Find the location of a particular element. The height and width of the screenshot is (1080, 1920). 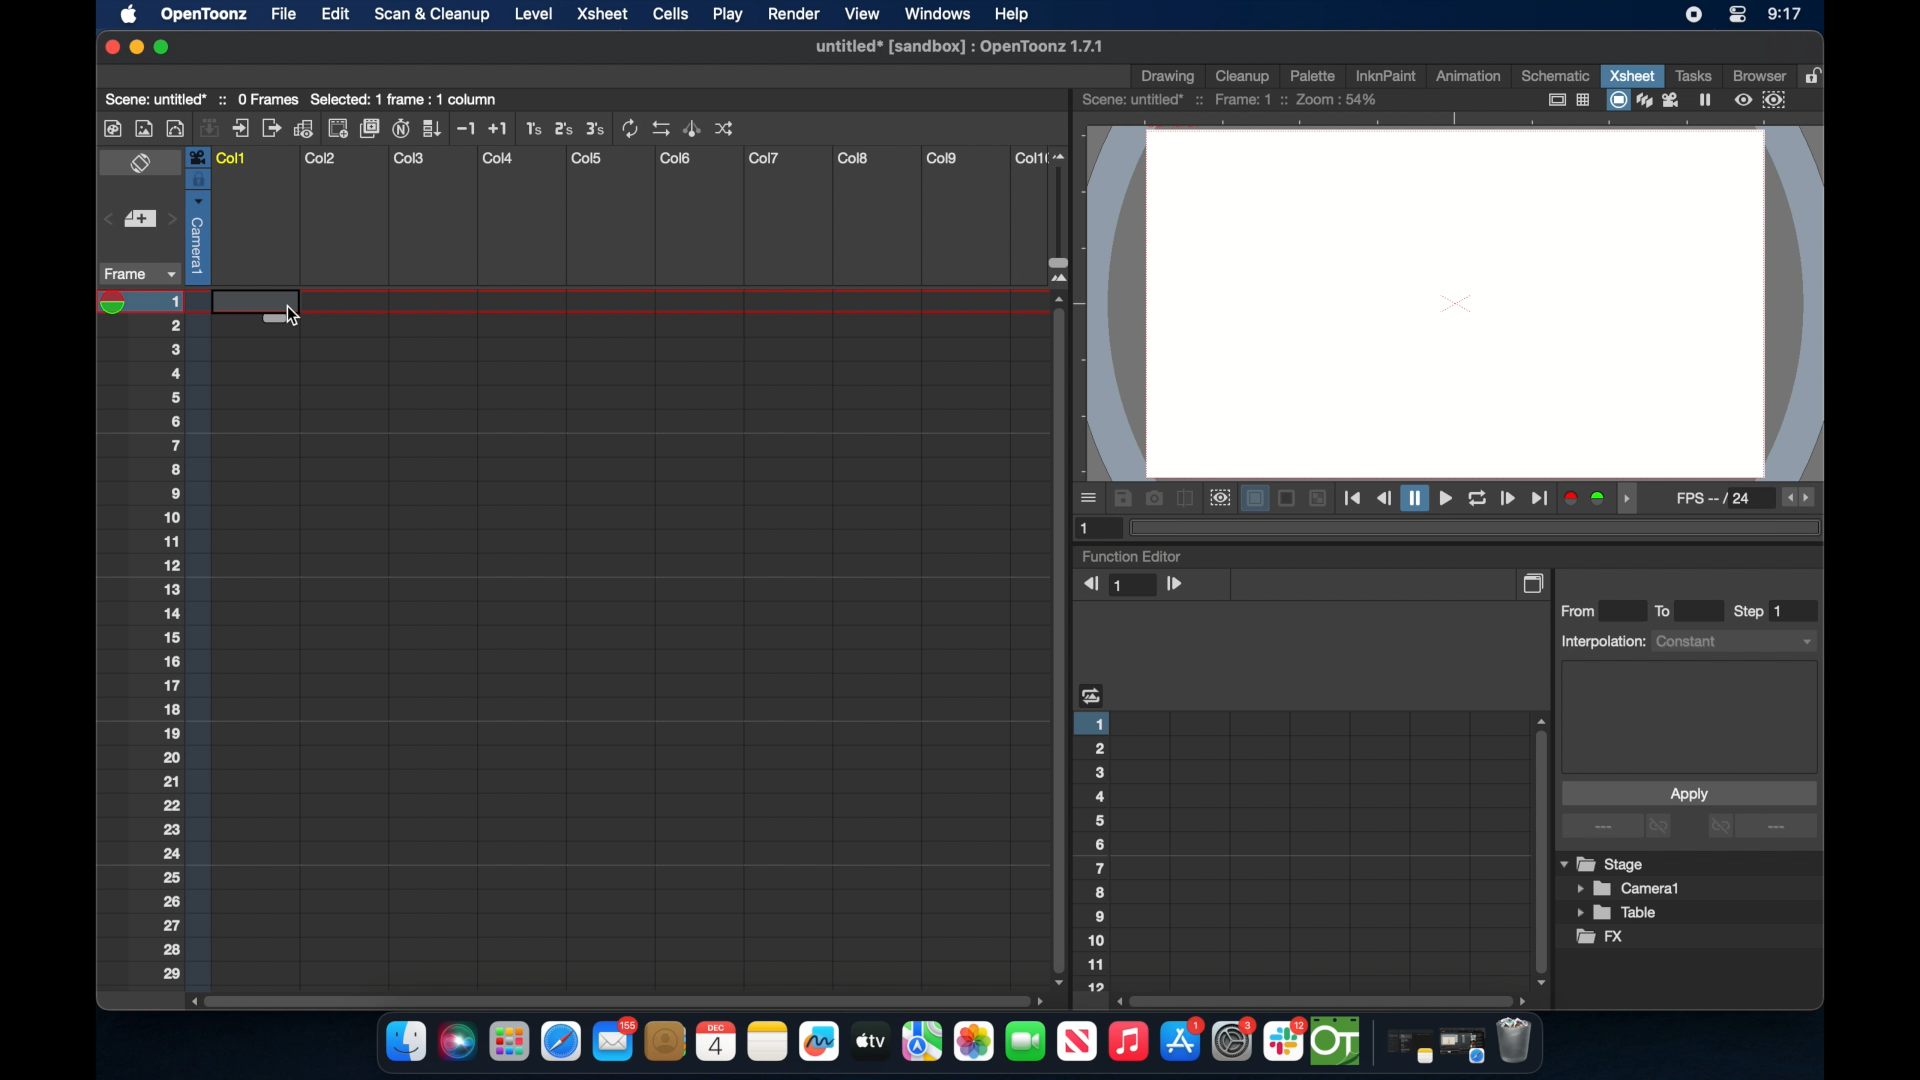

notes is located at coordinates (767, 1042).